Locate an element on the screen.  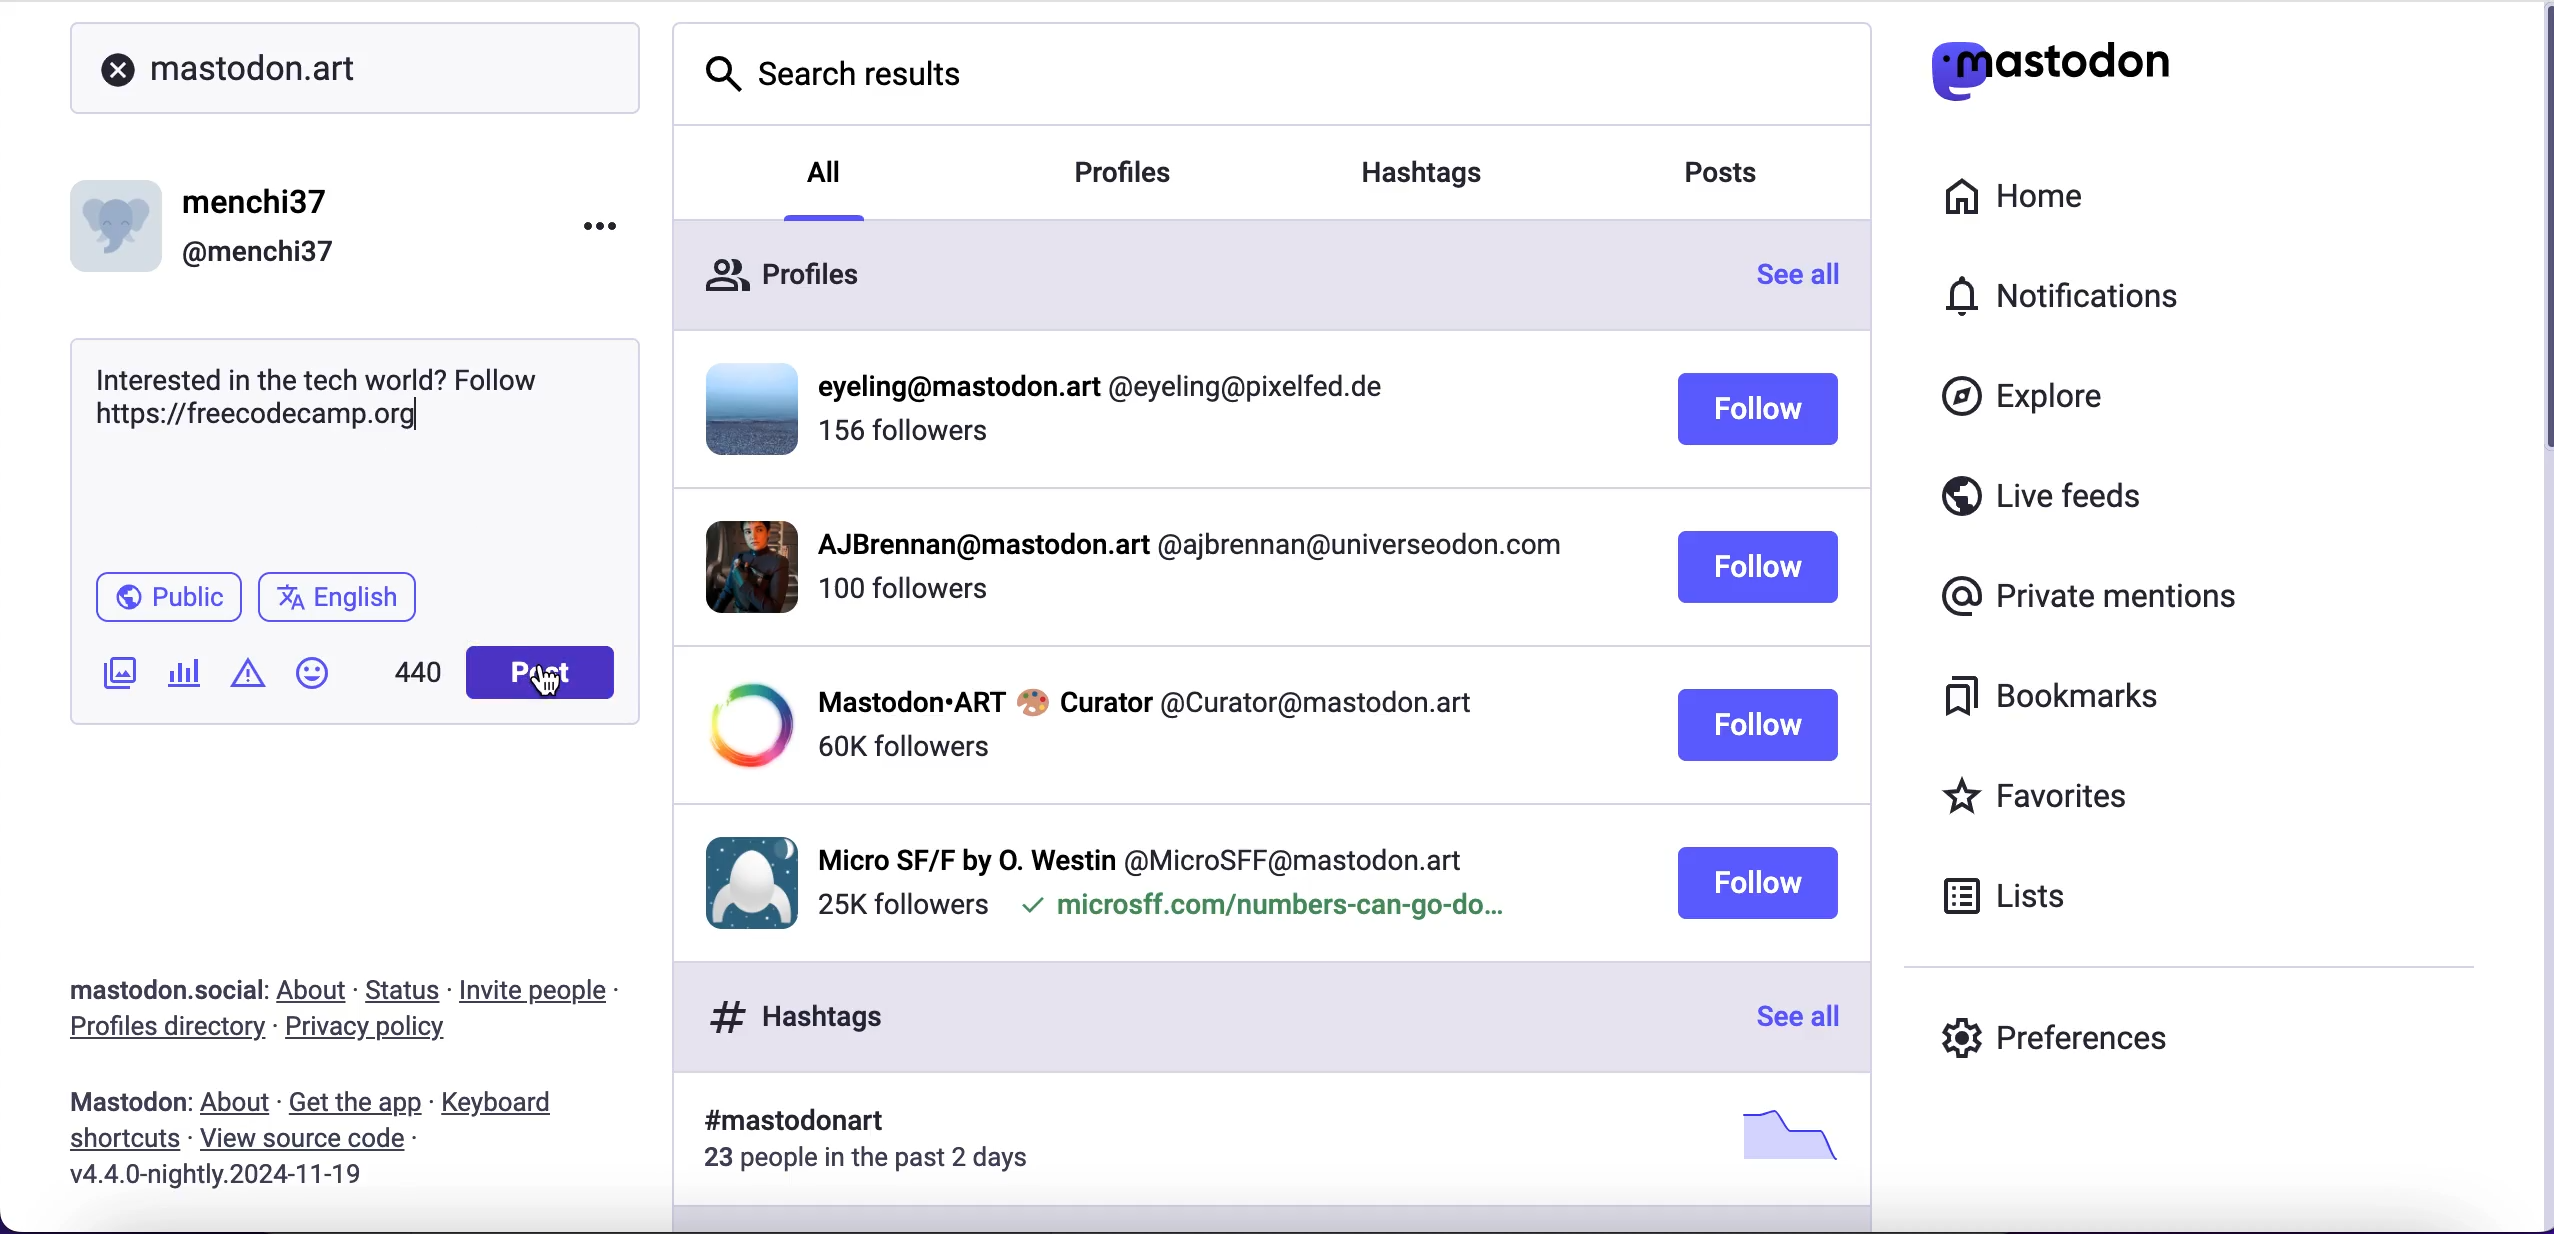
hashtags is located at coordinates (1194, 1016).